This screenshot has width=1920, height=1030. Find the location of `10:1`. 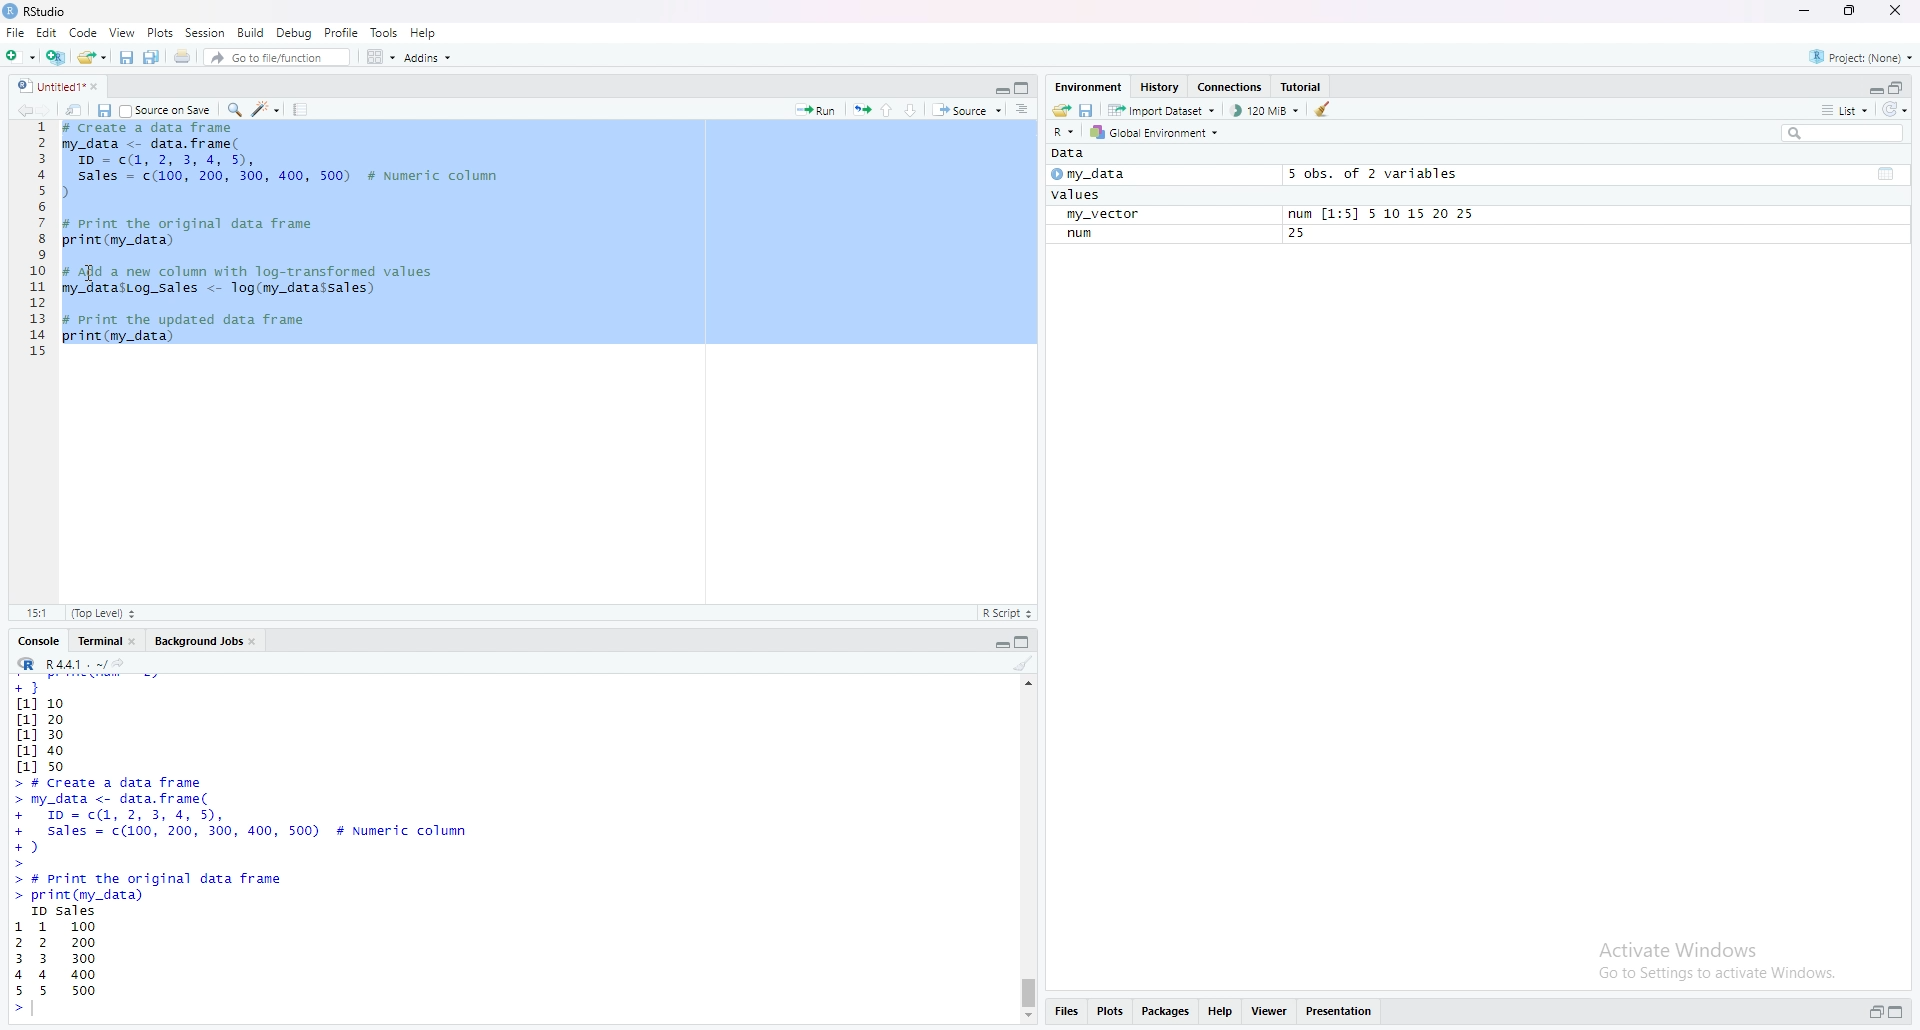

10:1 is located at coordinates (35, 614).